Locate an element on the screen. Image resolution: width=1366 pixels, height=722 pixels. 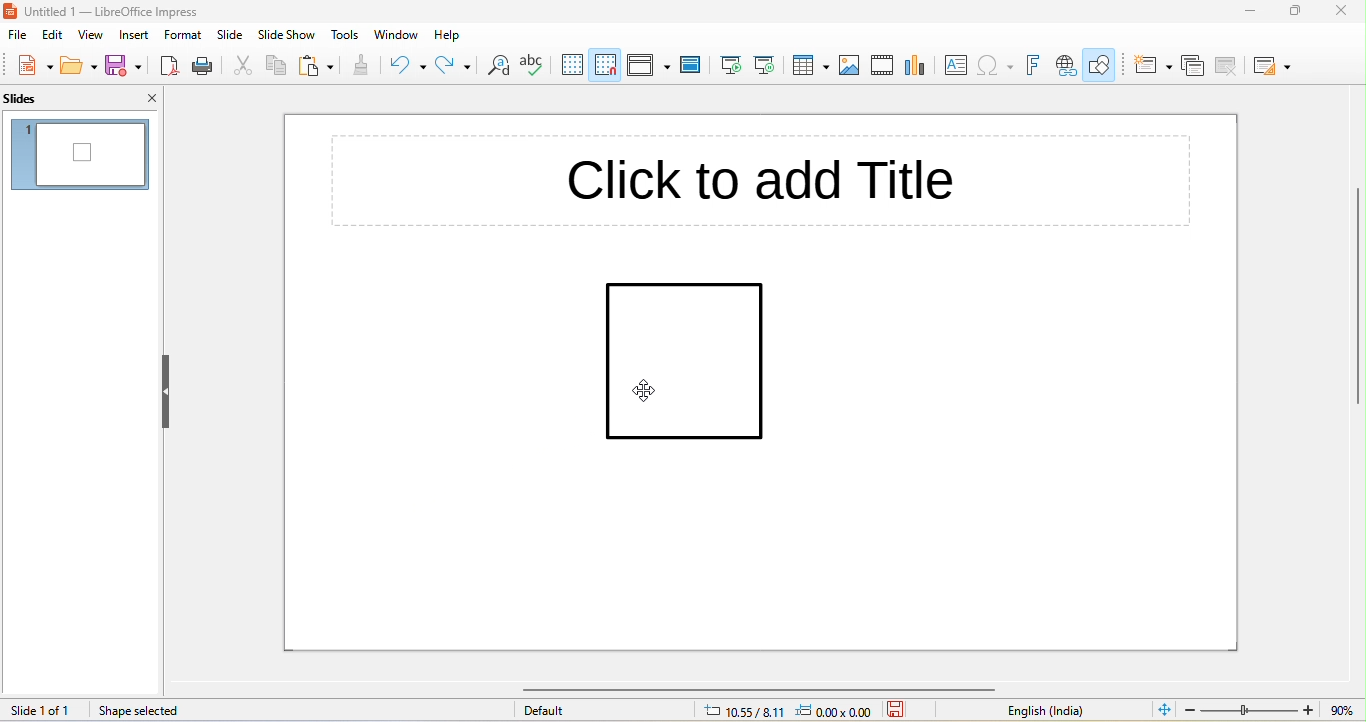
logo is located at coordinates (12, 12).